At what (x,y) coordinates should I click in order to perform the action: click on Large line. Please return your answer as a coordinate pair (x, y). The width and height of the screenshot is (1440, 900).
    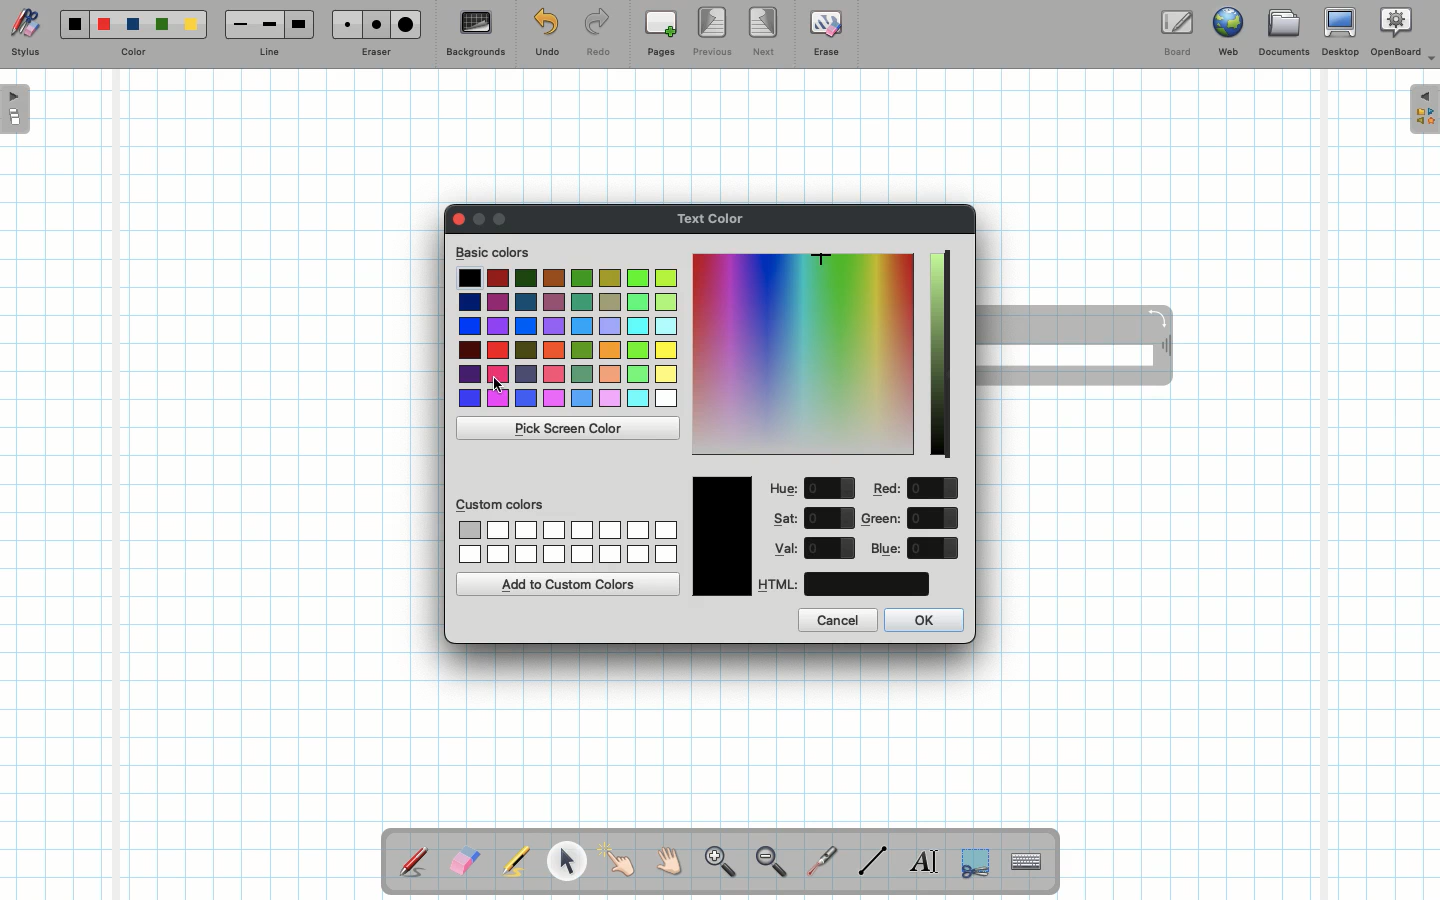
    Looking at the image, I should click on (300, 24).